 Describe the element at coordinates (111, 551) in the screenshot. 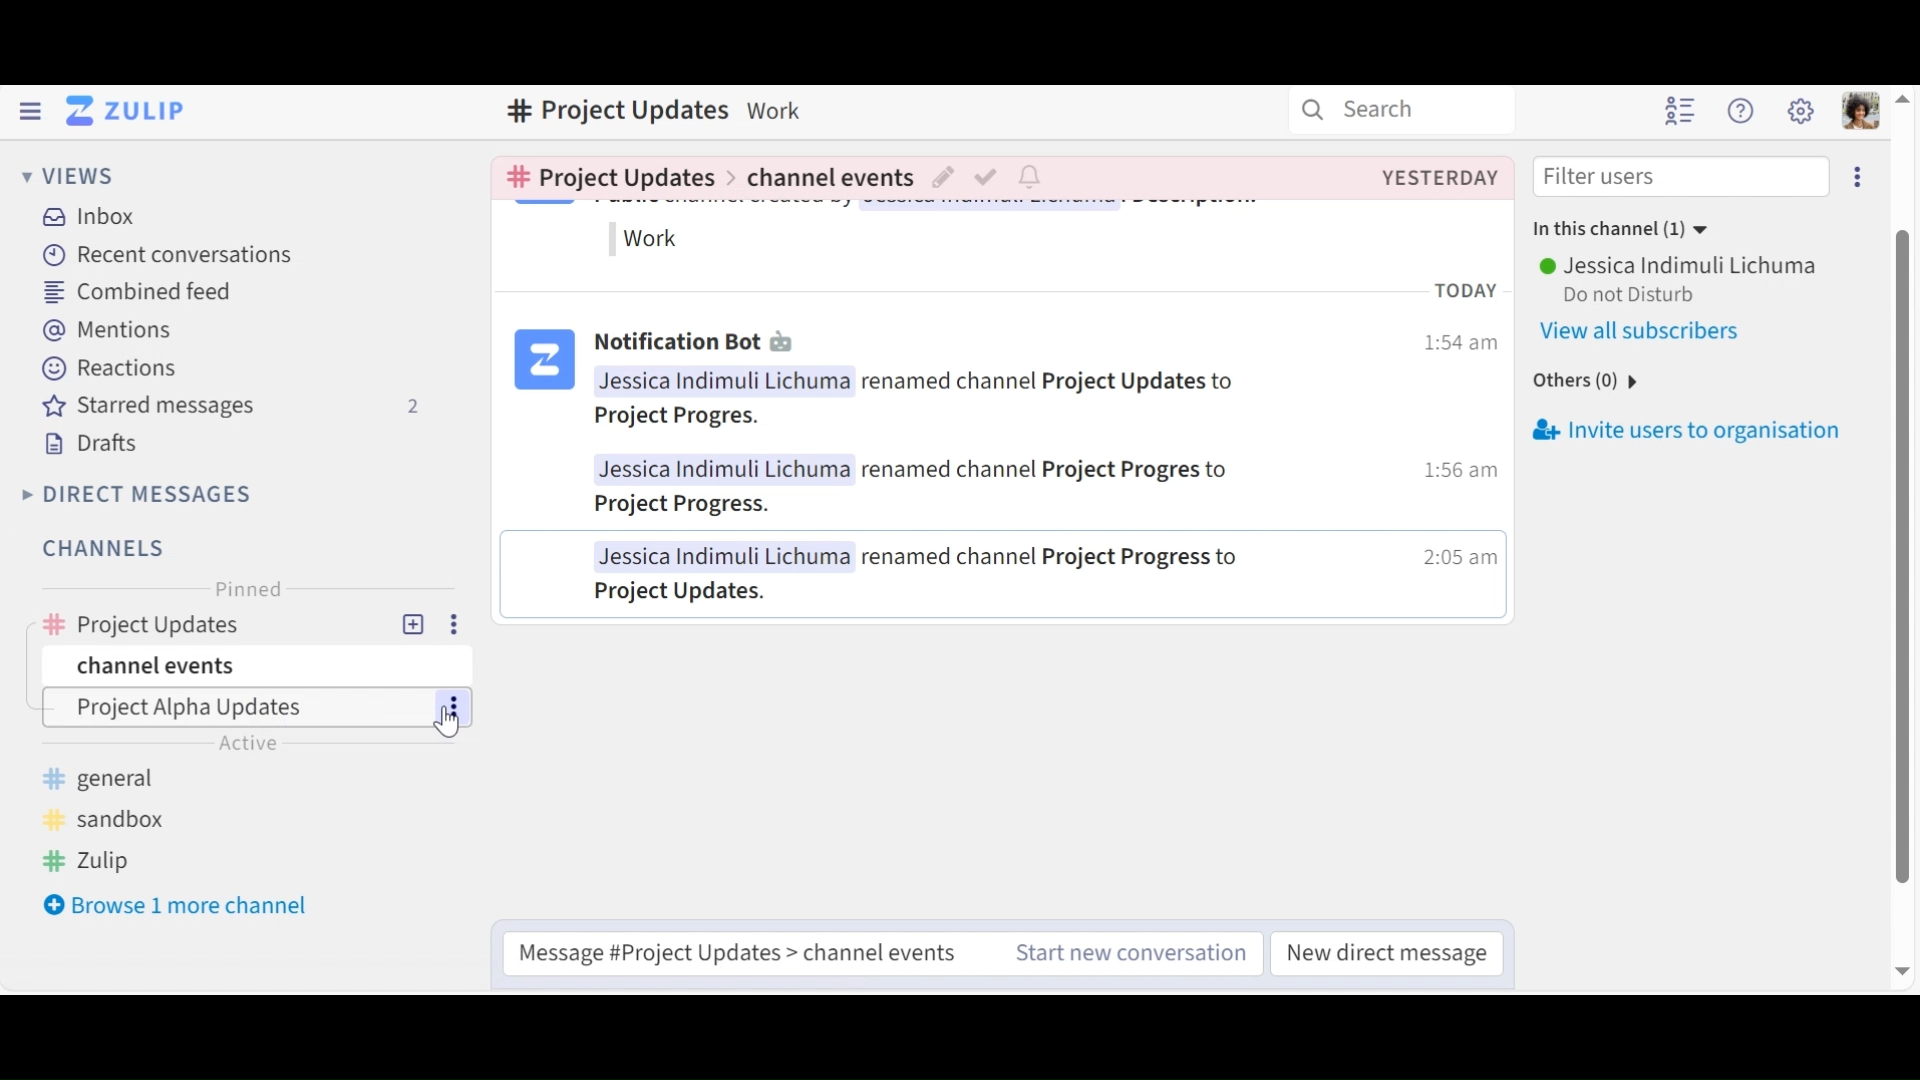

I see `Channels` at that location.